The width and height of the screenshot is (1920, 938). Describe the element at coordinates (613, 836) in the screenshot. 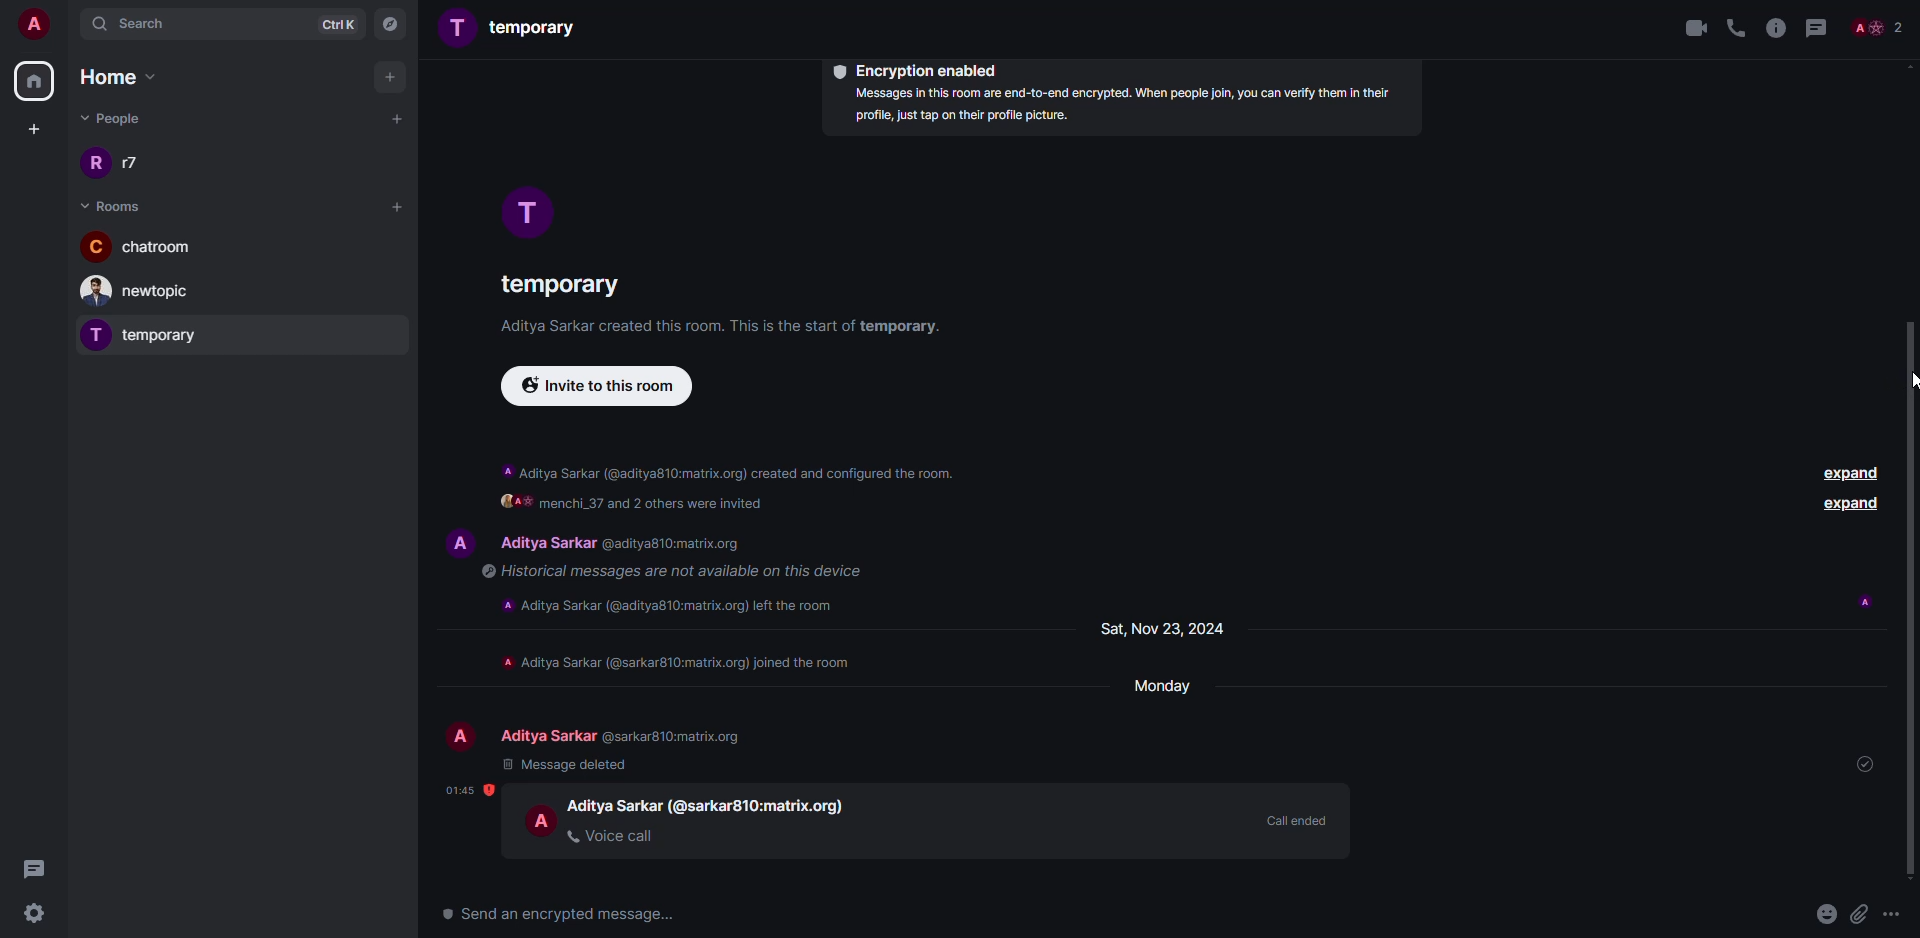

I see `voice call` at that location.